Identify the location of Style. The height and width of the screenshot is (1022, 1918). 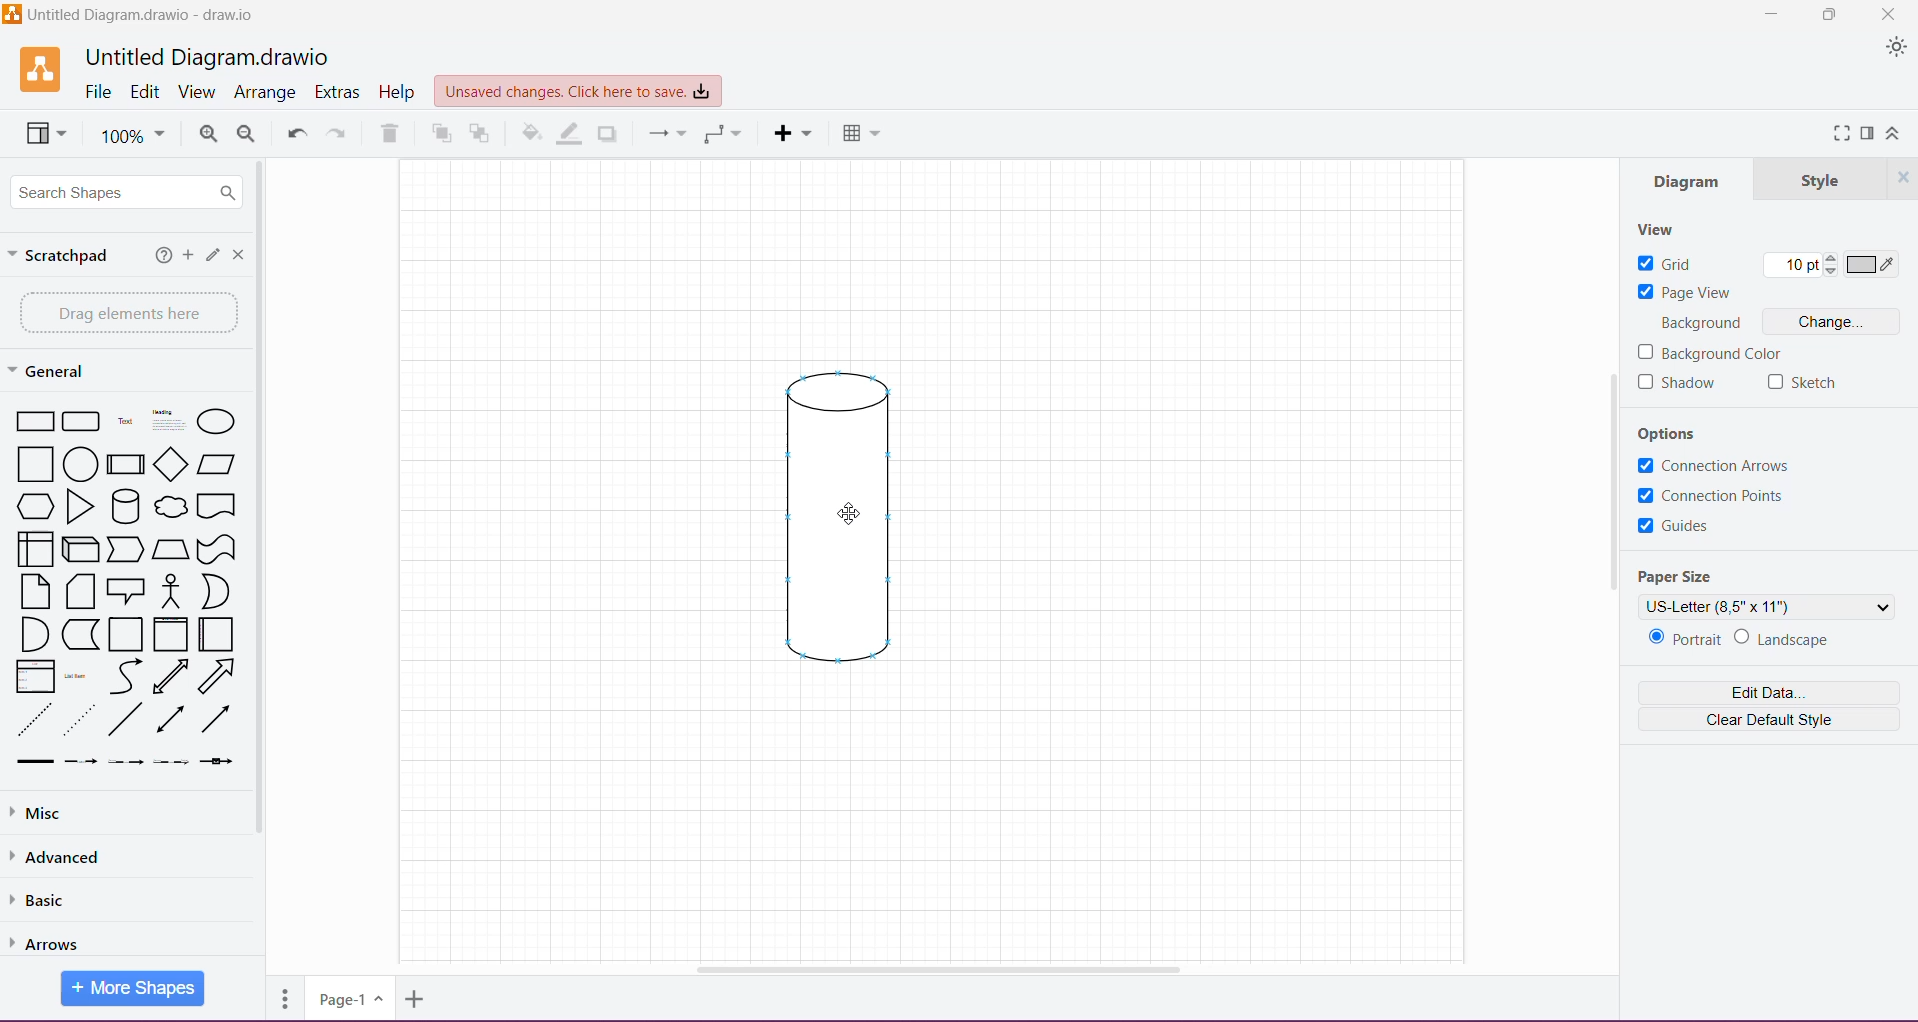
(1815, 180).